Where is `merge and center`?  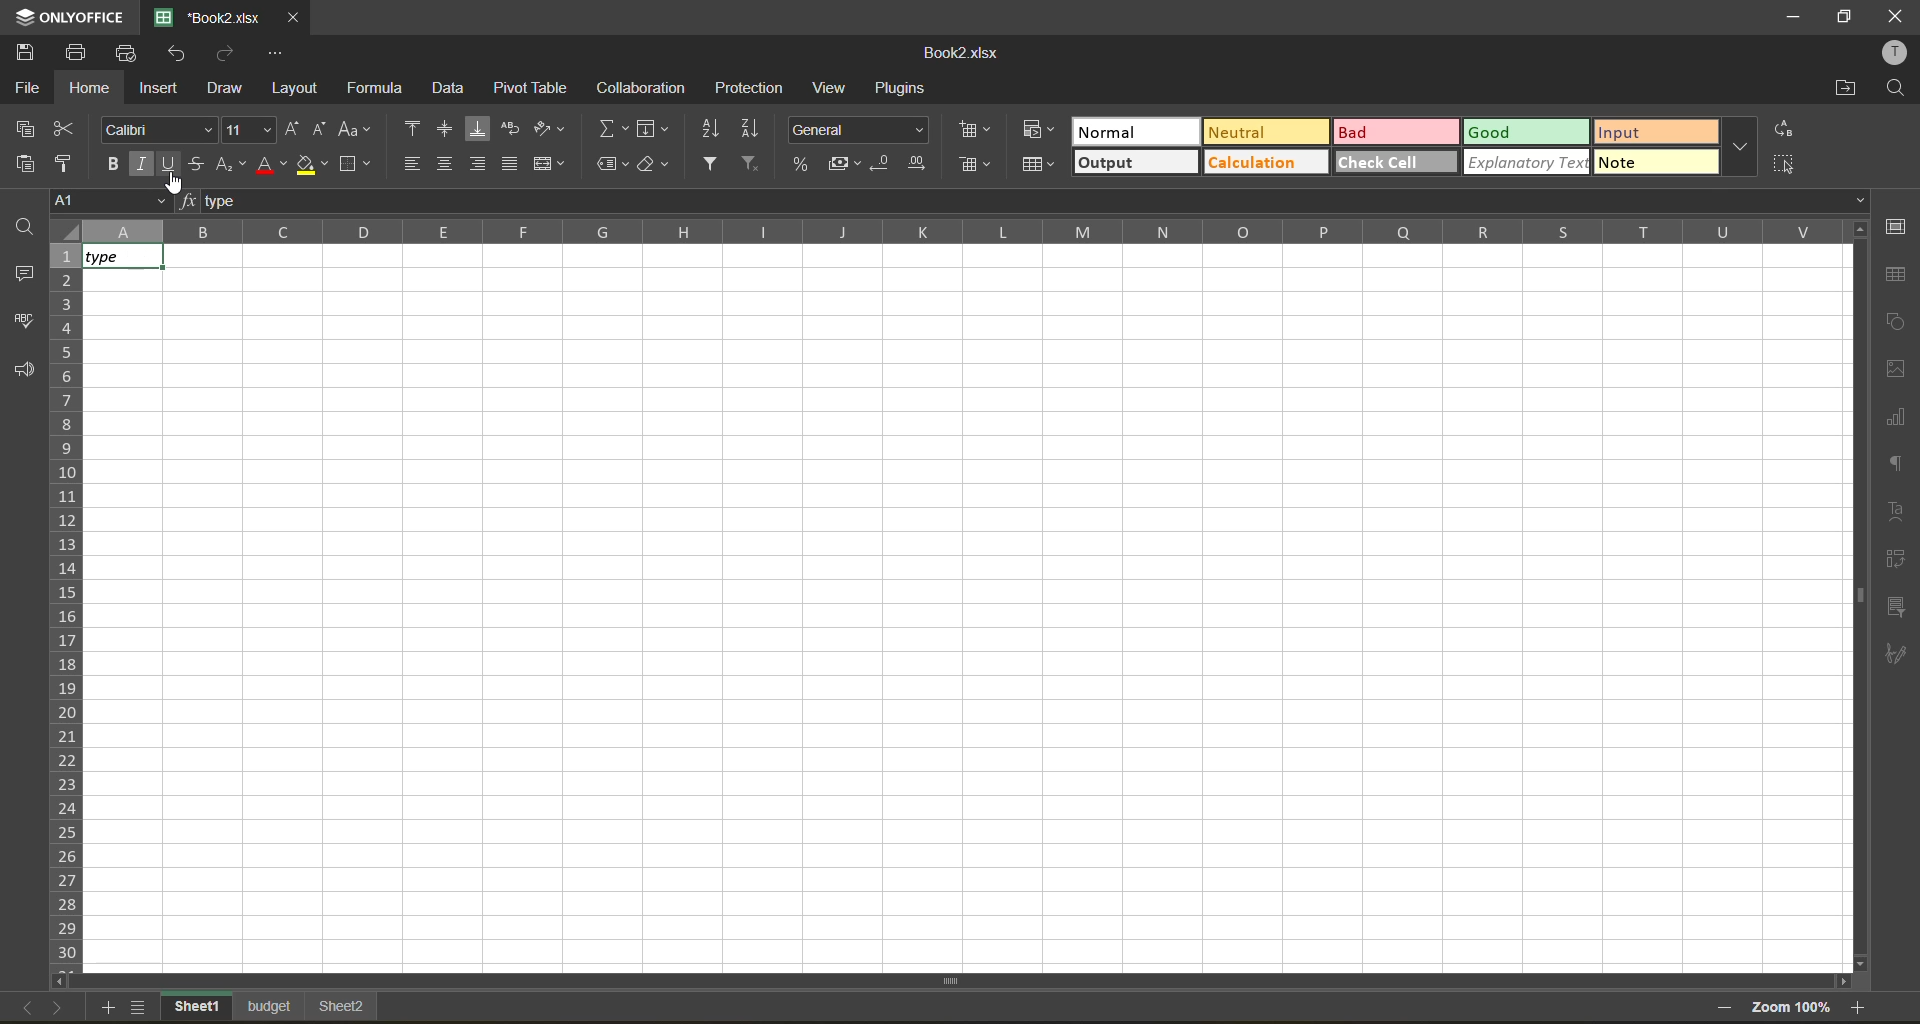
merge and center is located at coordinates (551, 164).